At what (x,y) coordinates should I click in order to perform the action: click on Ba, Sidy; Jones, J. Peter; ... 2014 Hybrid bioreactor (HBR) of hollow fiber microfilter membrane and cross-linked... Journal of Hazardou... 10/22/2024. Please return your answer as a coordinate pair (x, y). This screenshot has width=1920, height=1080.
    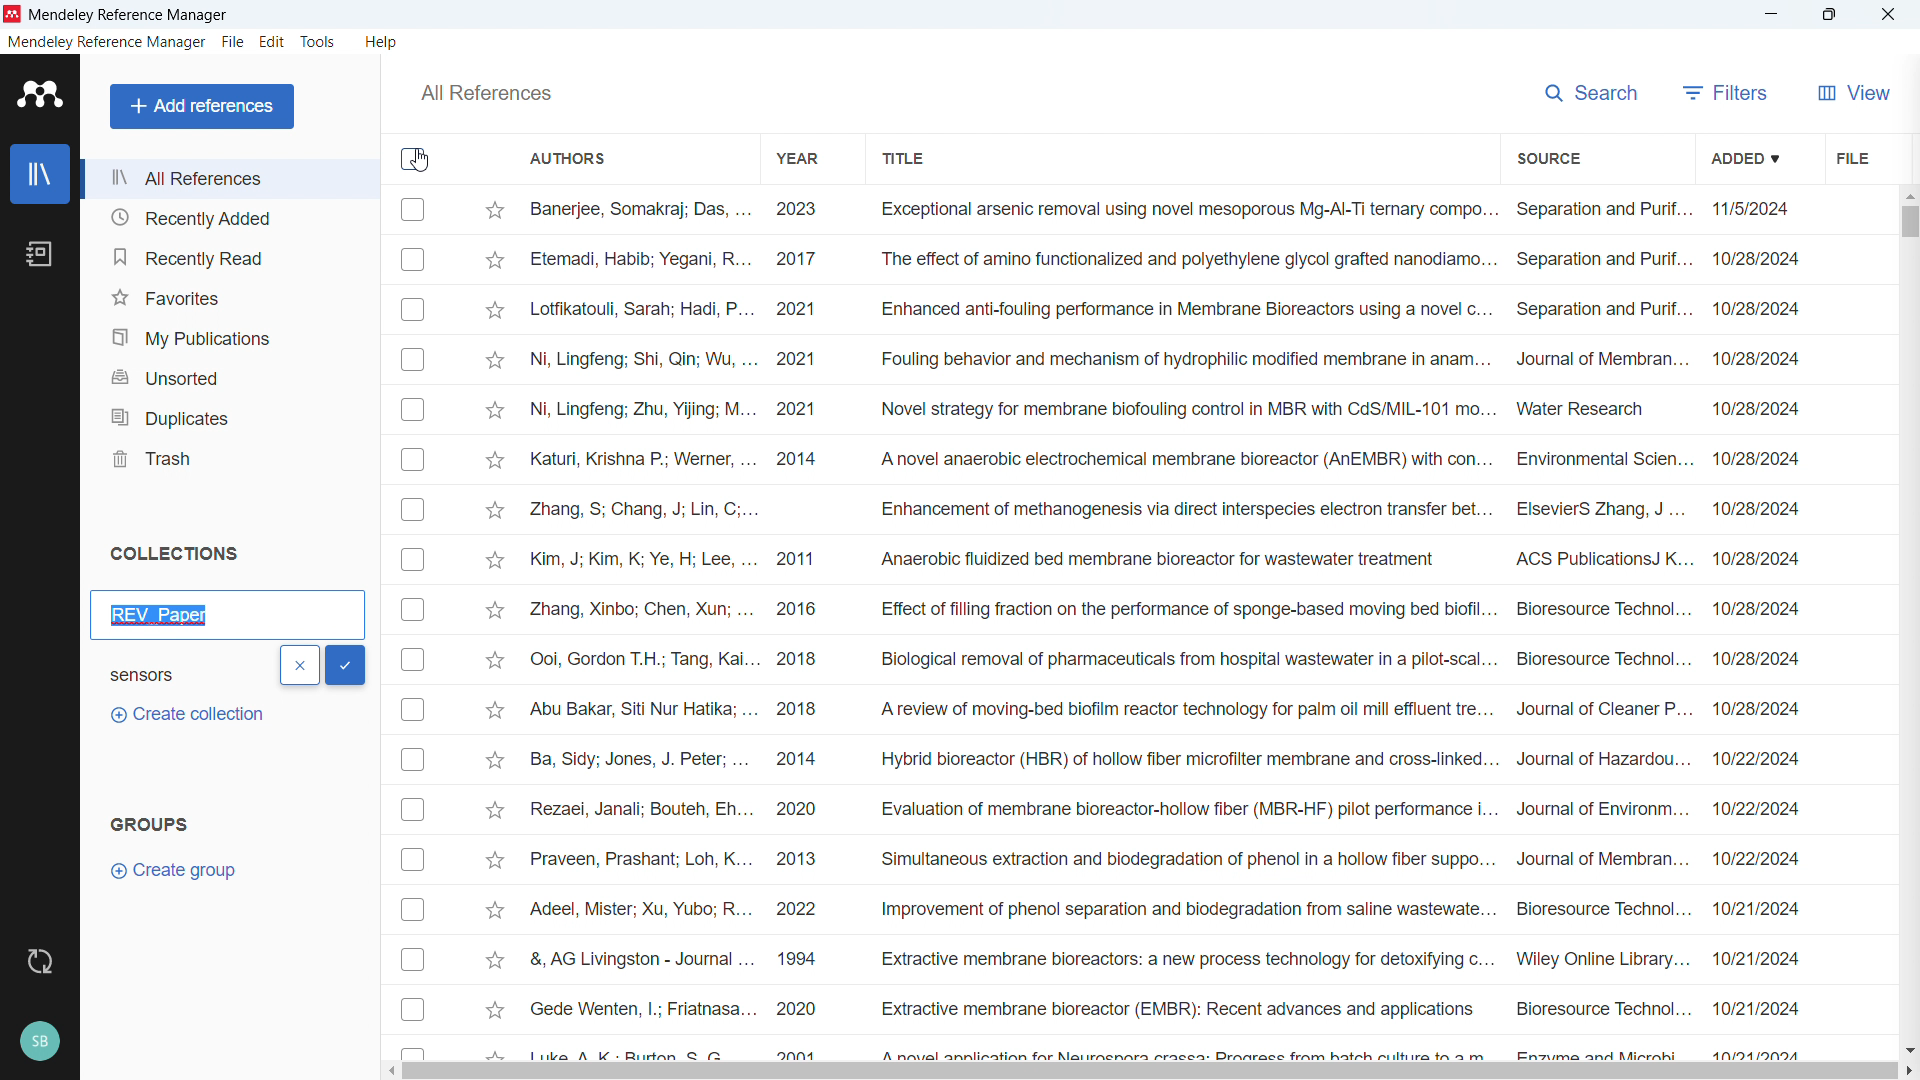
    Looking at the image, I should click on (1165, 758).